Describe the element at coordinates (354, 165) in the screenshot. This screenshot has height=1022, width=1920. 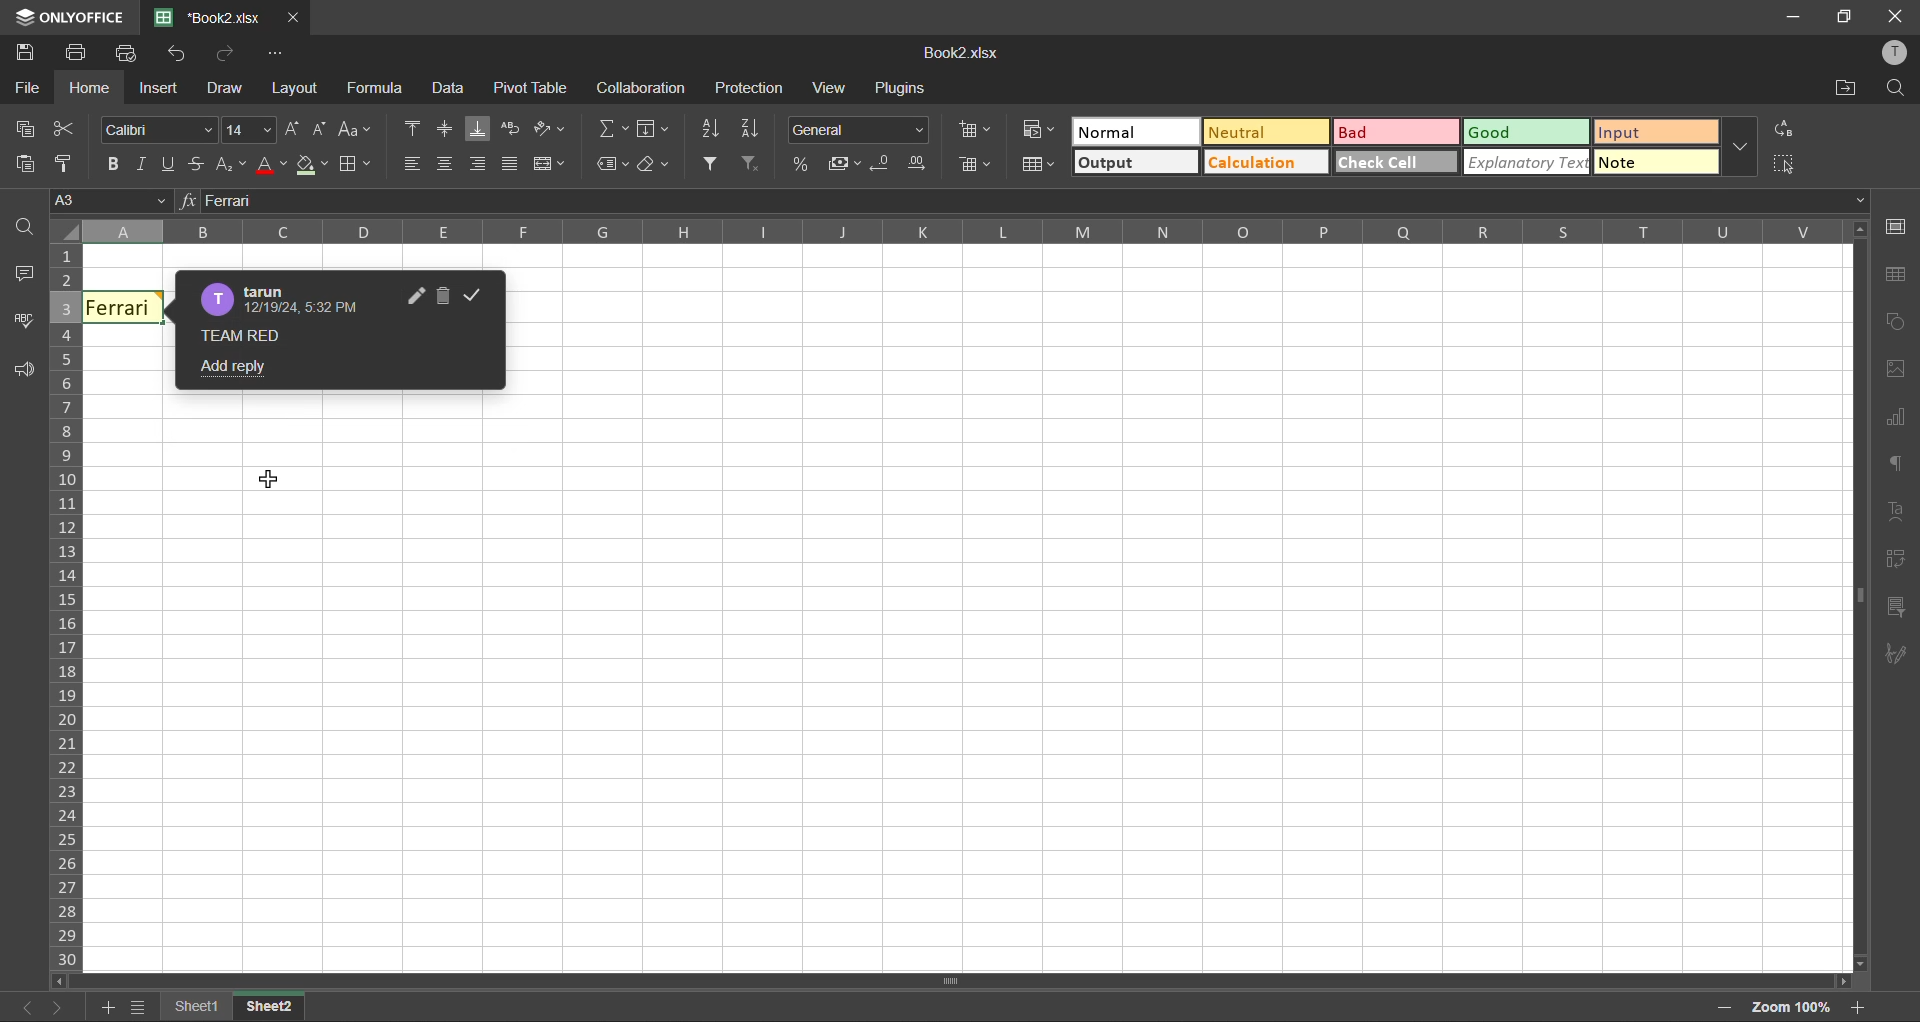
I see `borders` at that location.